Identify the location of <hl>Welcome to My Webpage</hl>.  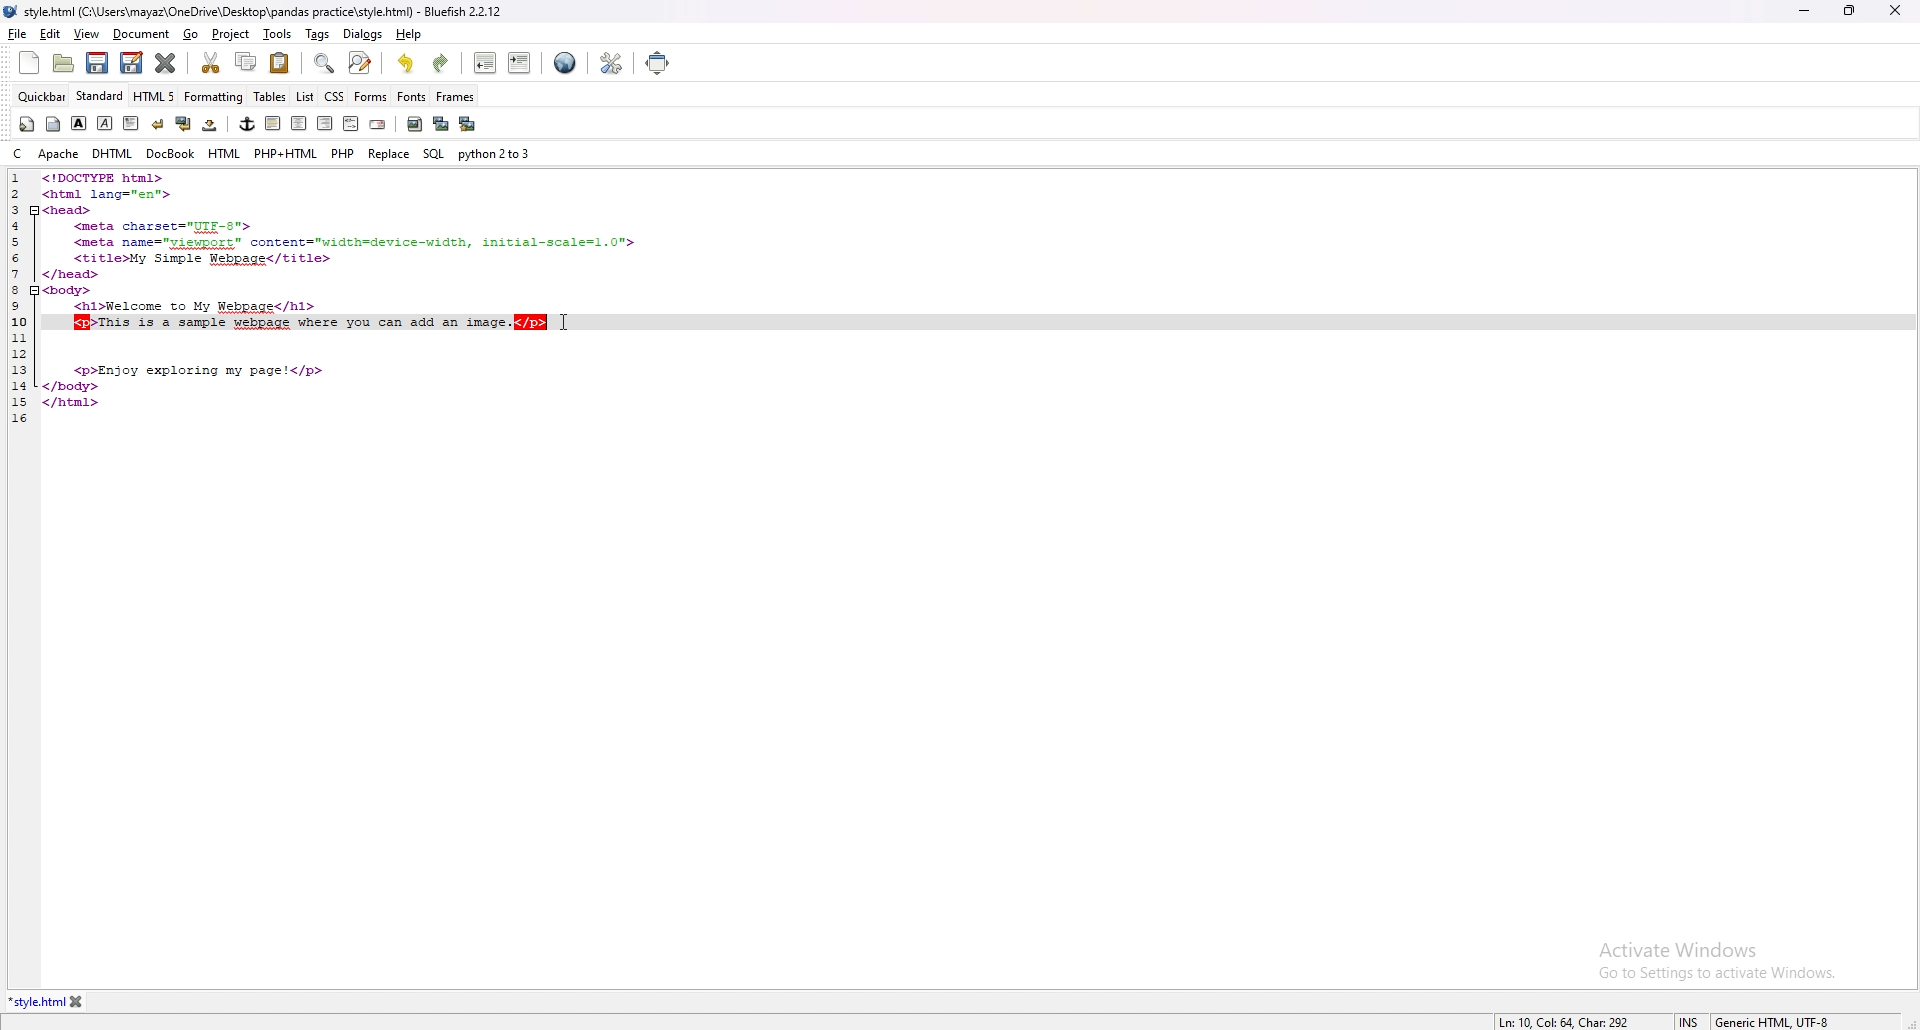
(195, 308).